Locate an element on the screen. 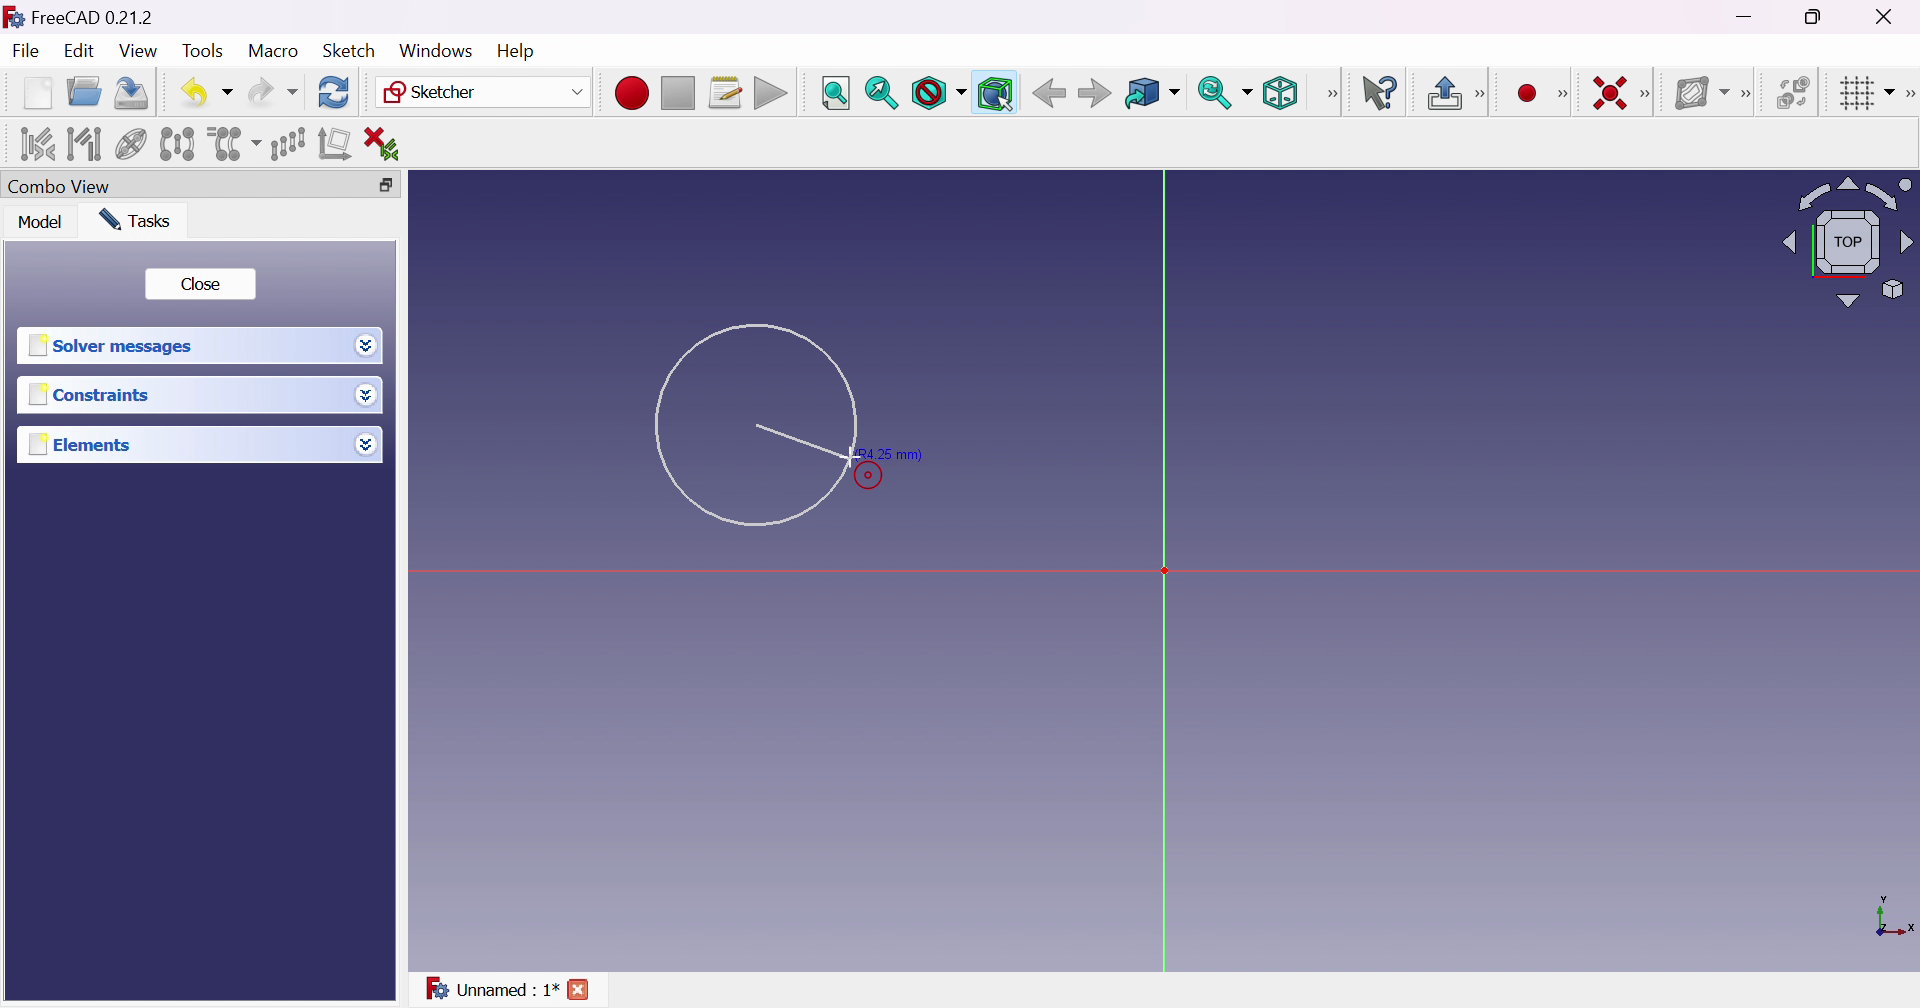 The width and height of the screenshot is (1920, 1008). logo is located at coordinates (13, 15).